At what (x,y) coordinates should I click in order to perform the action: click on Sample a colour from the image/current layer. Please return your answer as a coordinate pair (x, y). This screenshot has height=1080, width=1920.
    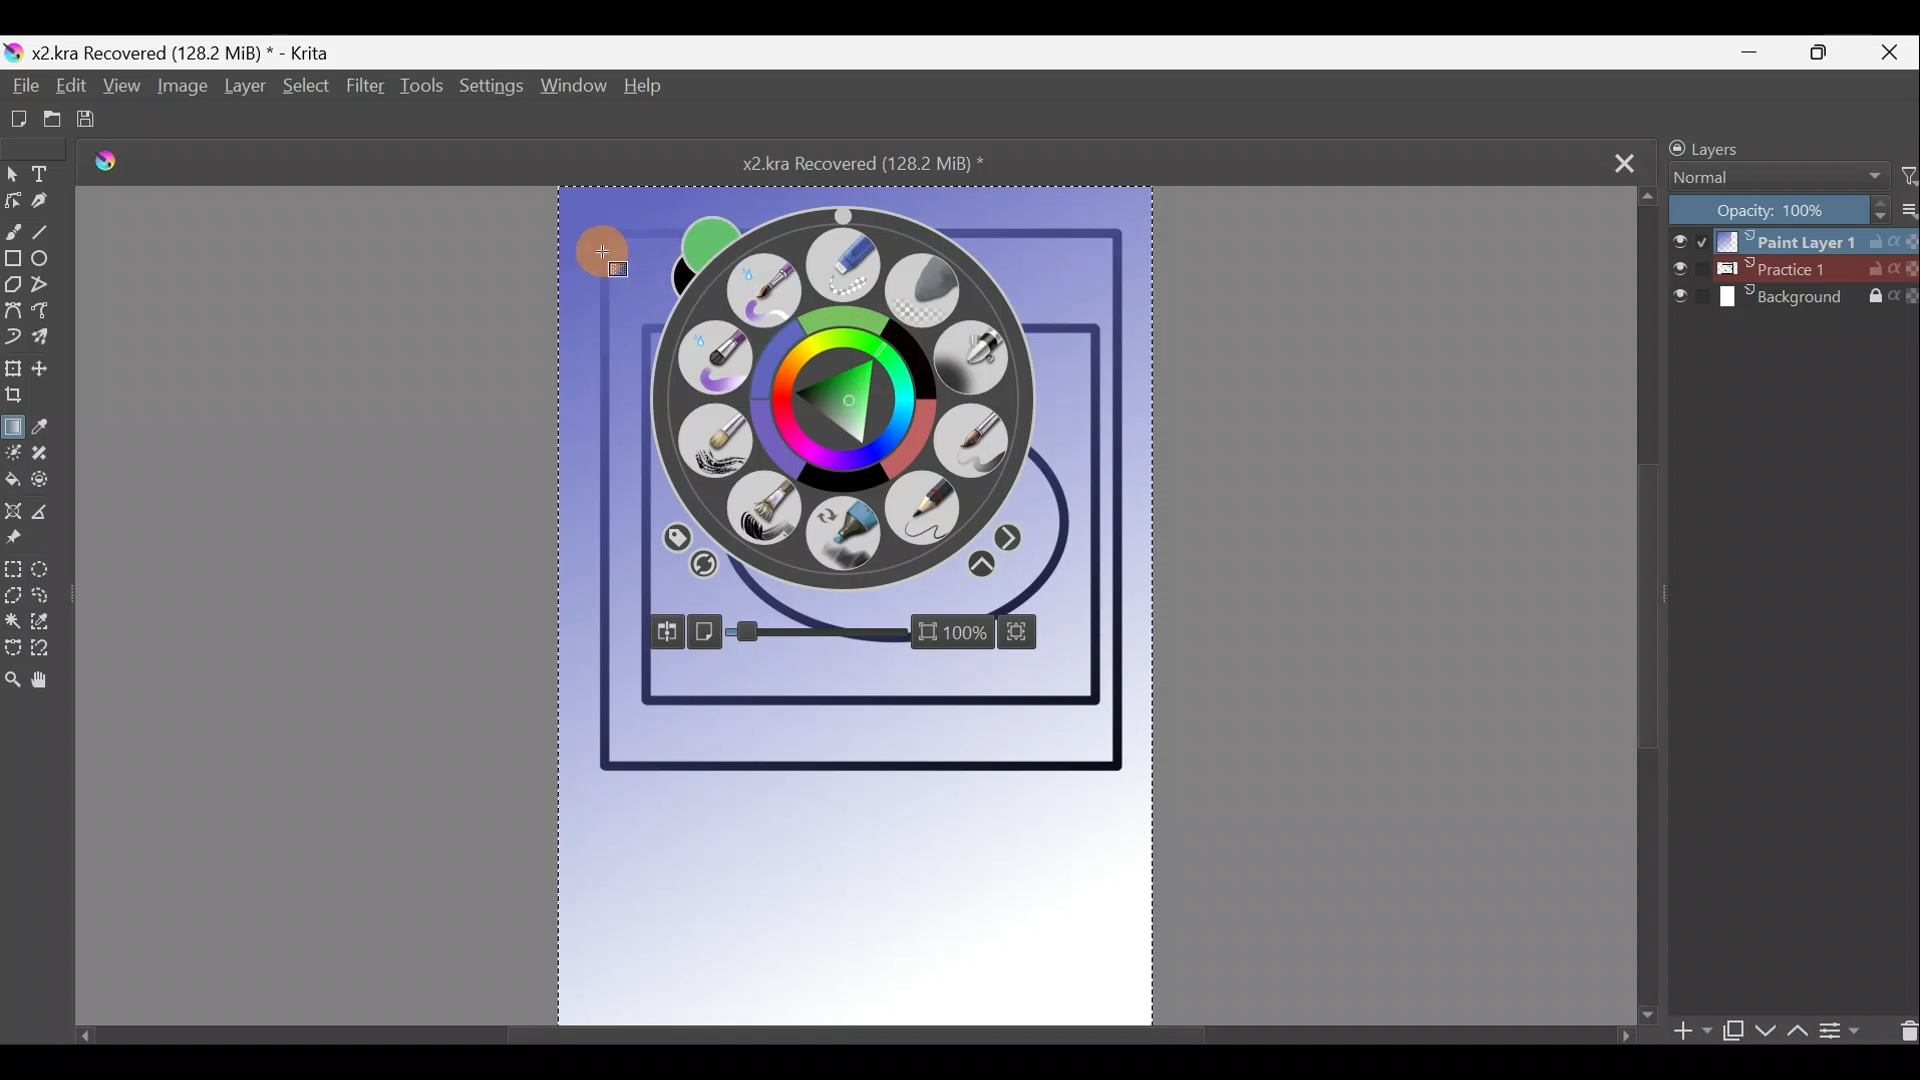
    Looking at the image, I should click on (45, 427).